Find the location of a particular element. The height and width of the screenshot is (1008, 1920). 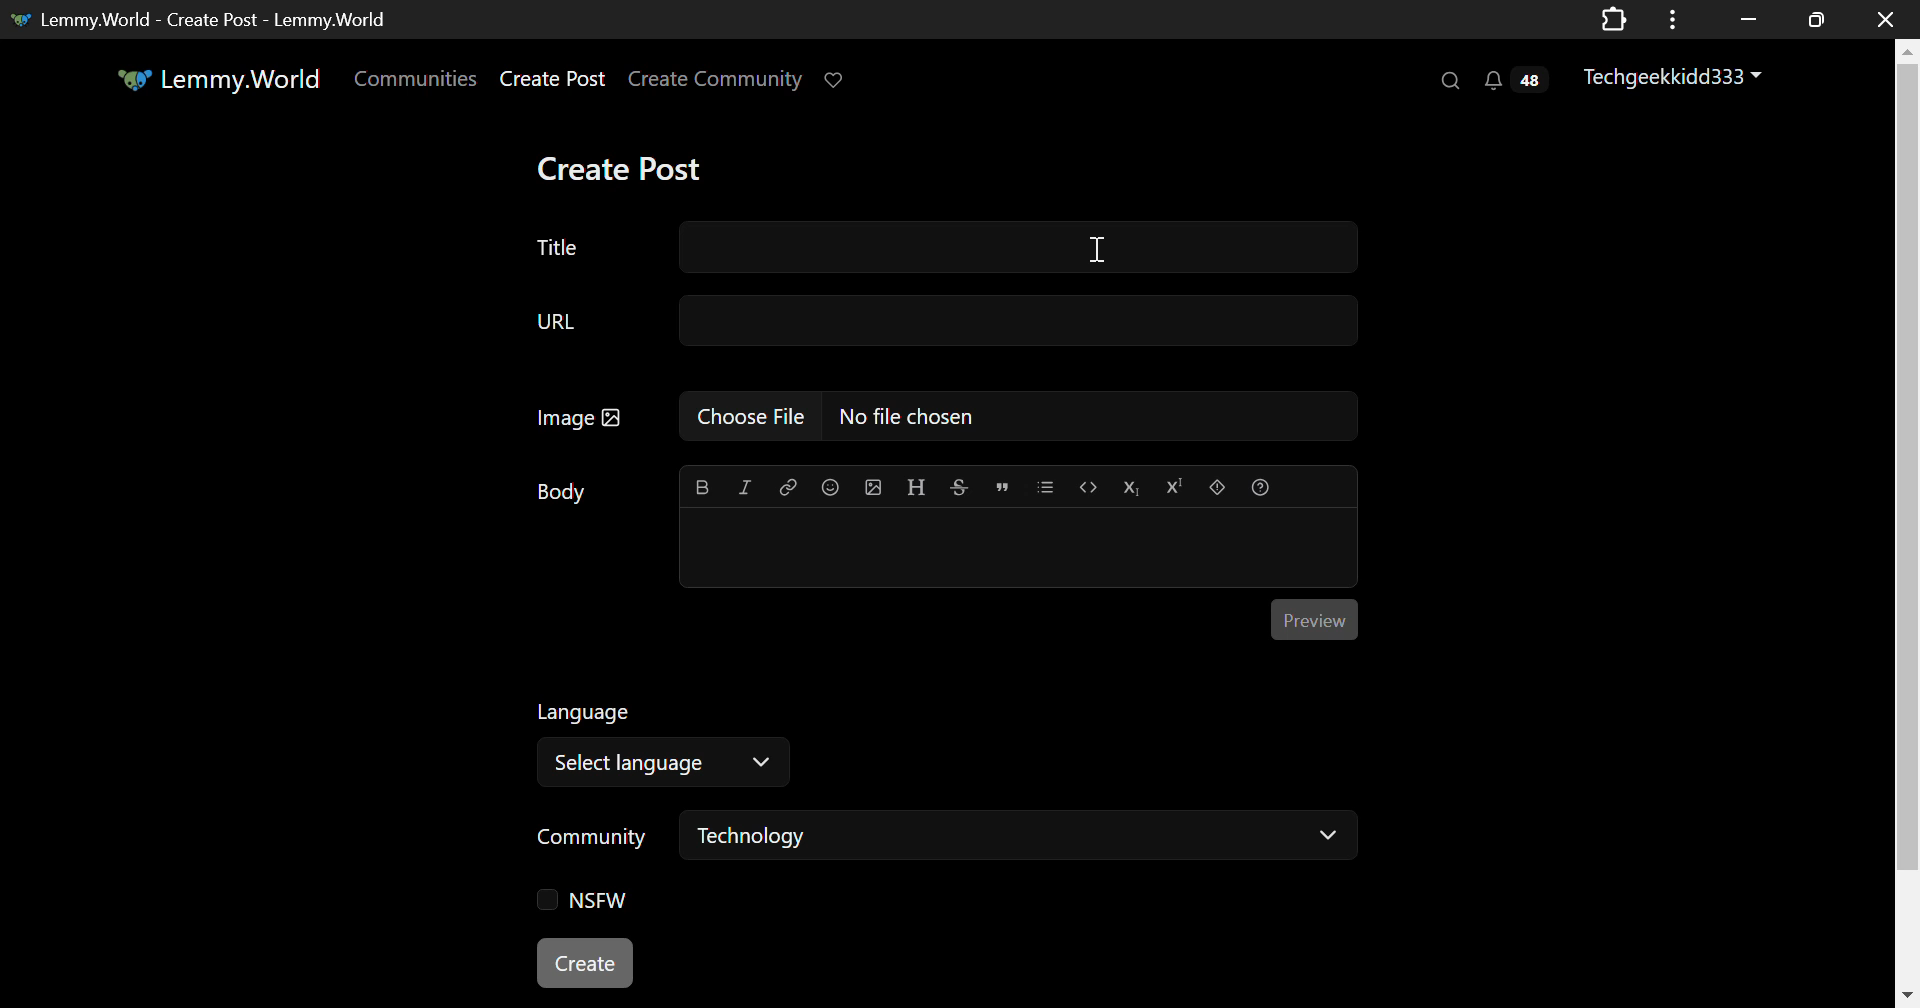

Create is located at coordinates (586, 964).